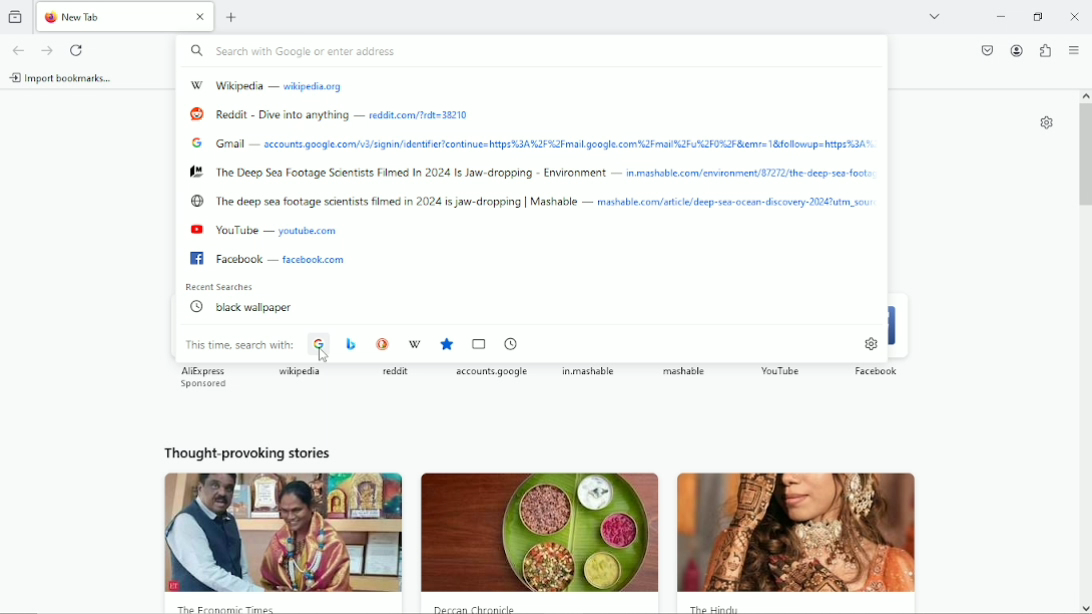 The image size is (1092, 614). I want to click on wikipedia, so click(299, 371).